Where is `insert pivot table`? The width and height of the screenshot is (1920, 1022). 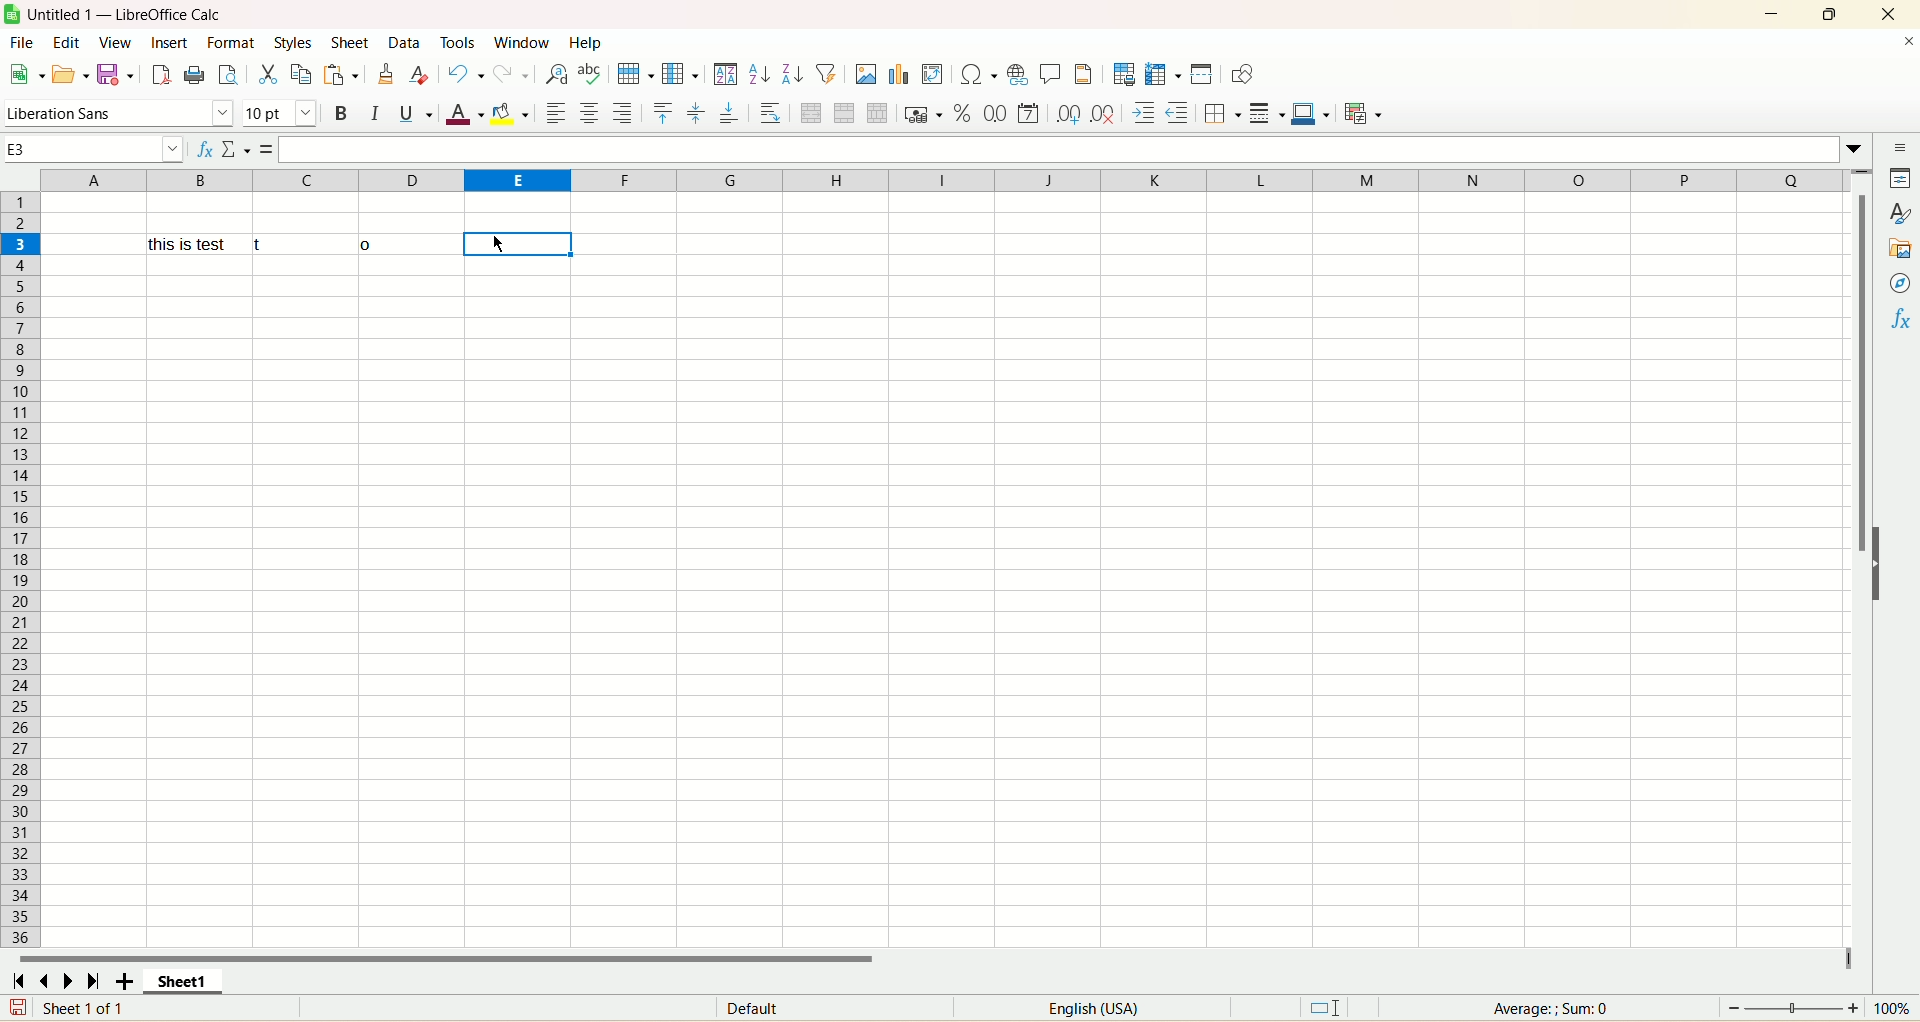 insert pivot table is located at coordinates (933, 75).